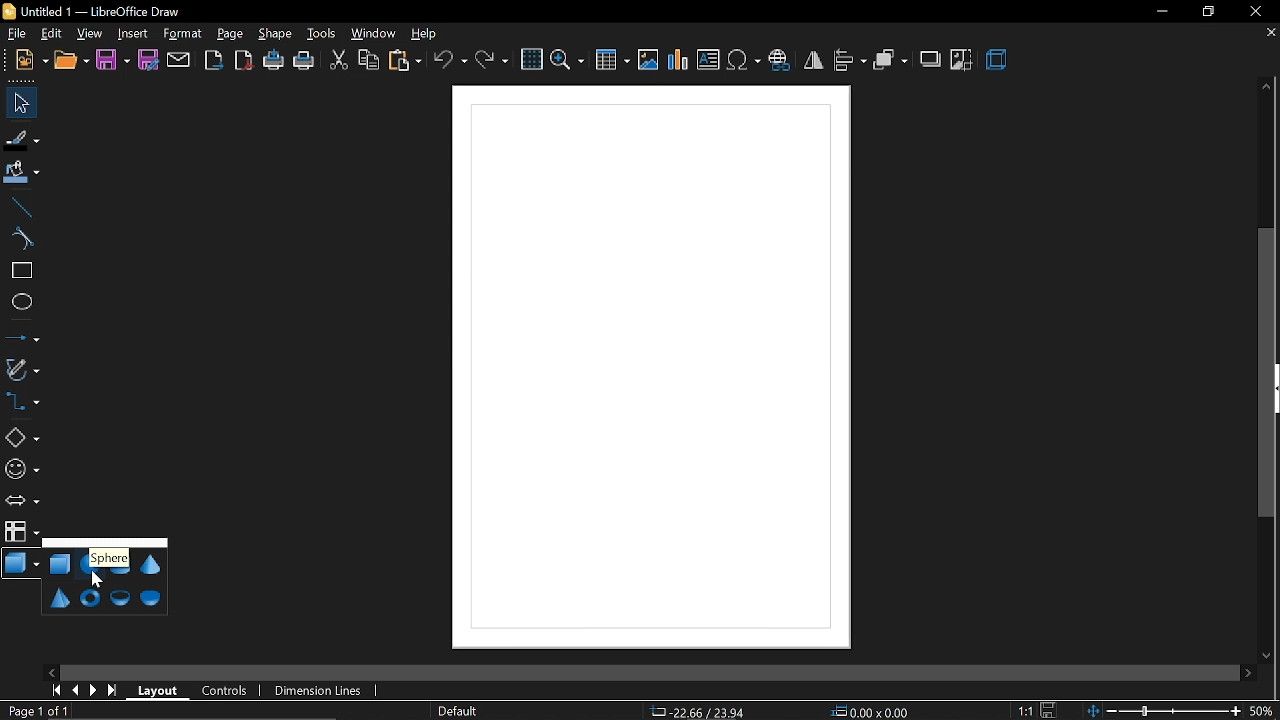 The height and width of the screenshot is (720, 1280). I want to click on cut, so click(338, 58).